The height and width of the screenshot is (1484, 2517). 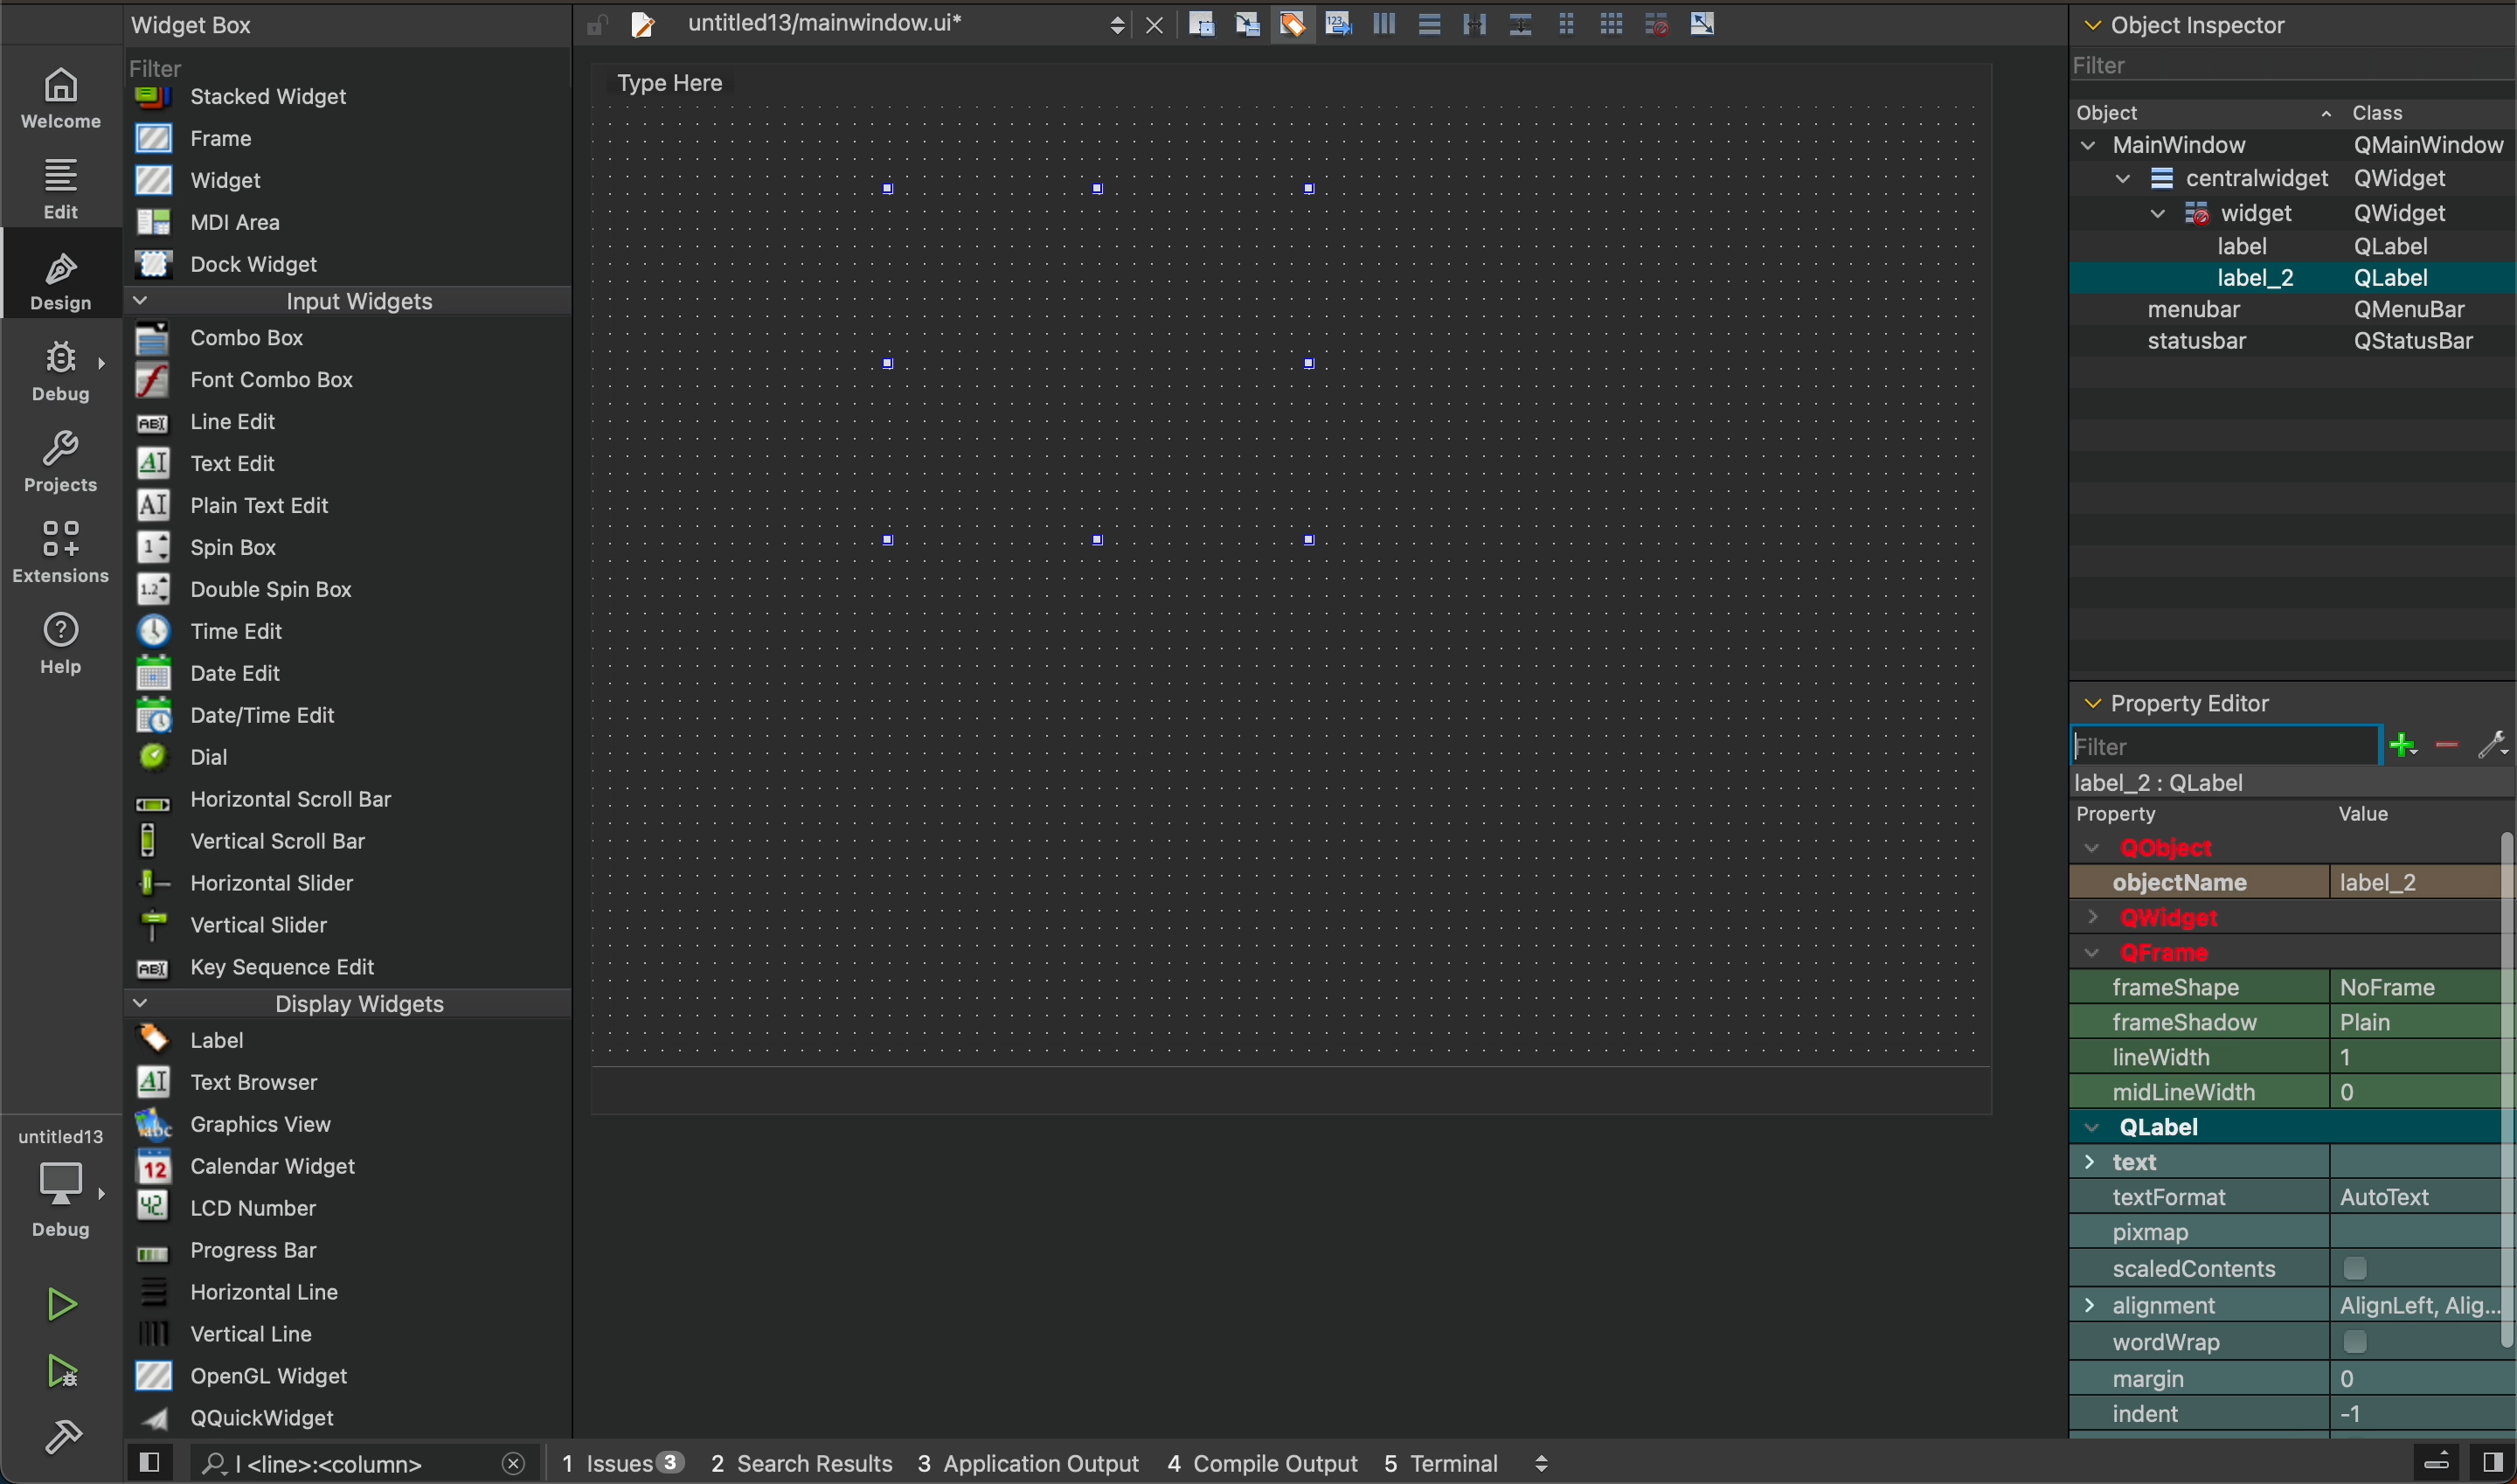 I want to click on , so click(x=2295, y=884).